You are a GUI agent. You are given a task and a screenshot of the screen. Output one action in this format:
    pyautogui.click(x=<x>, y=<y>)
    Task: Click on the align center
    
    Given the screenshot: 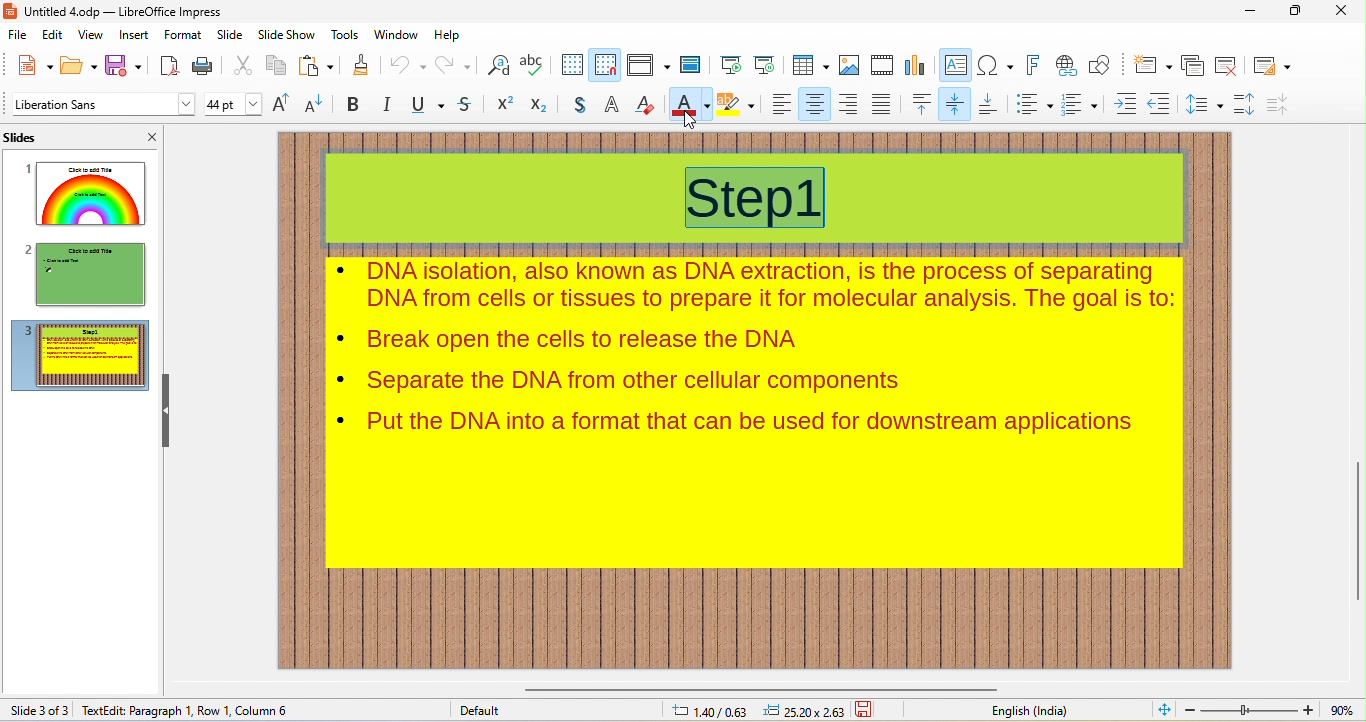 What is the action you would take?
    pyautogui.click(x=811, y=104)
    